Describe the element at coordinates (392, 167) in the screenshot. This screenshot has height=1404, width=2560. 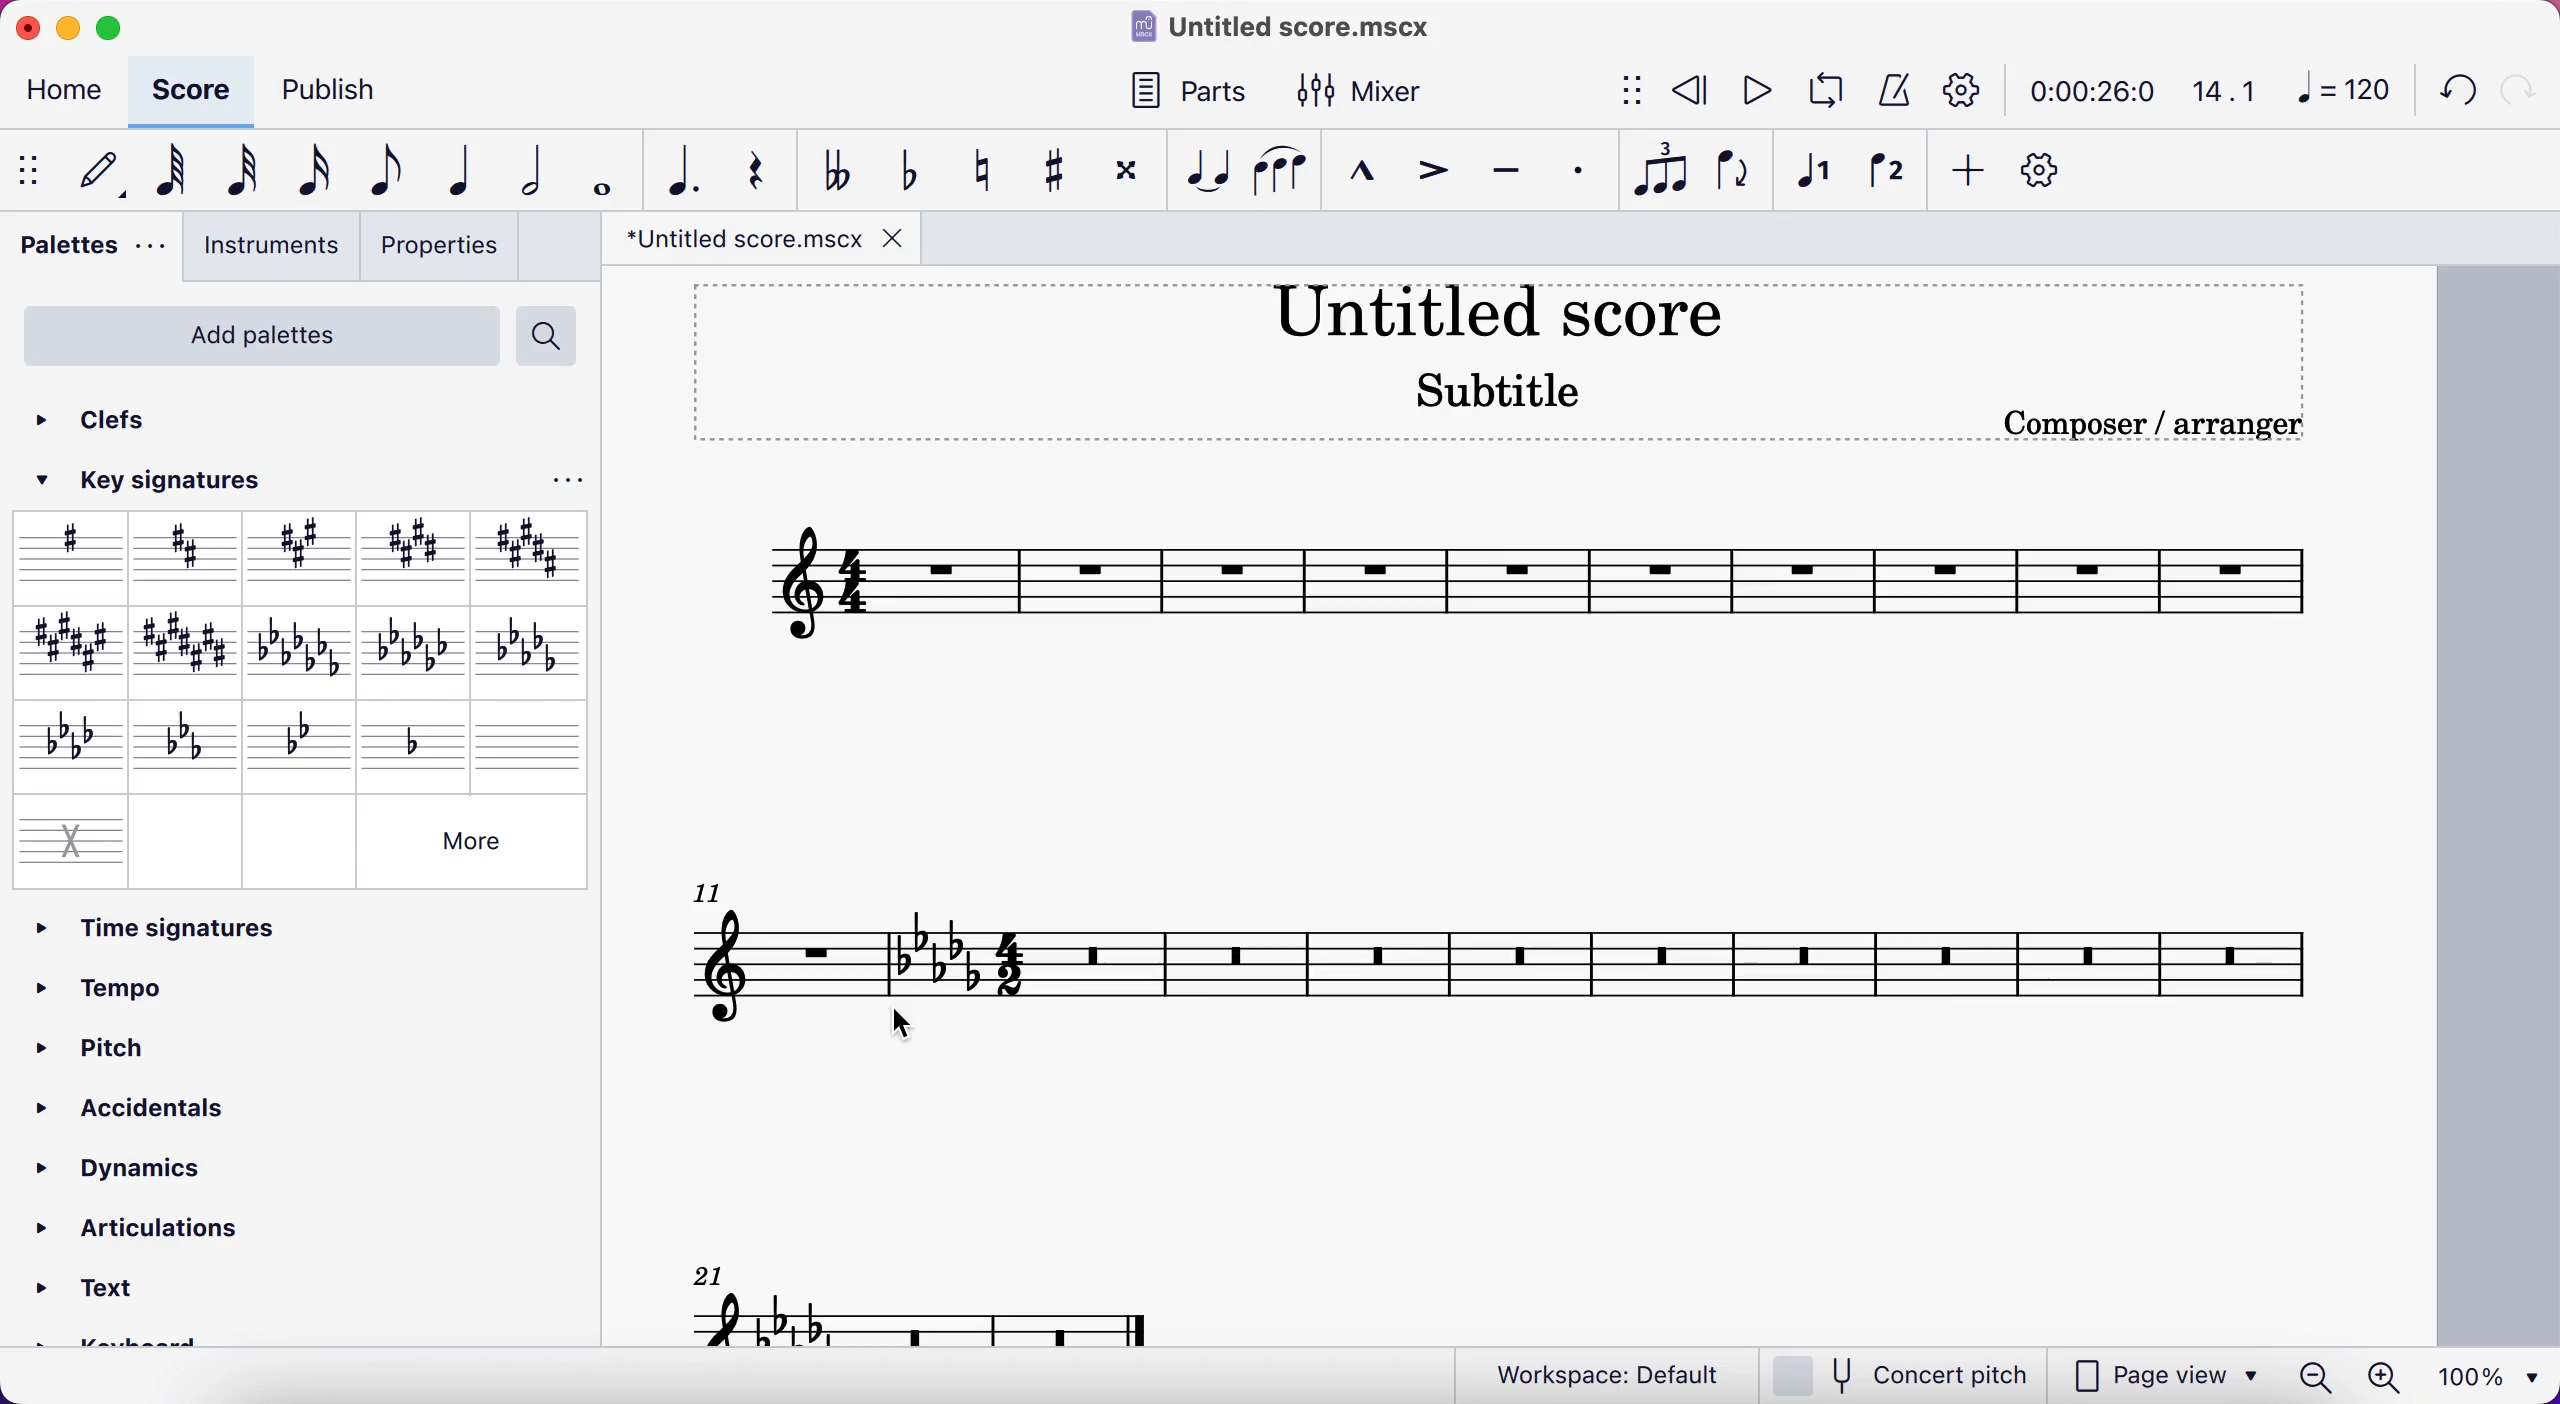
I see `eight note` at that location.